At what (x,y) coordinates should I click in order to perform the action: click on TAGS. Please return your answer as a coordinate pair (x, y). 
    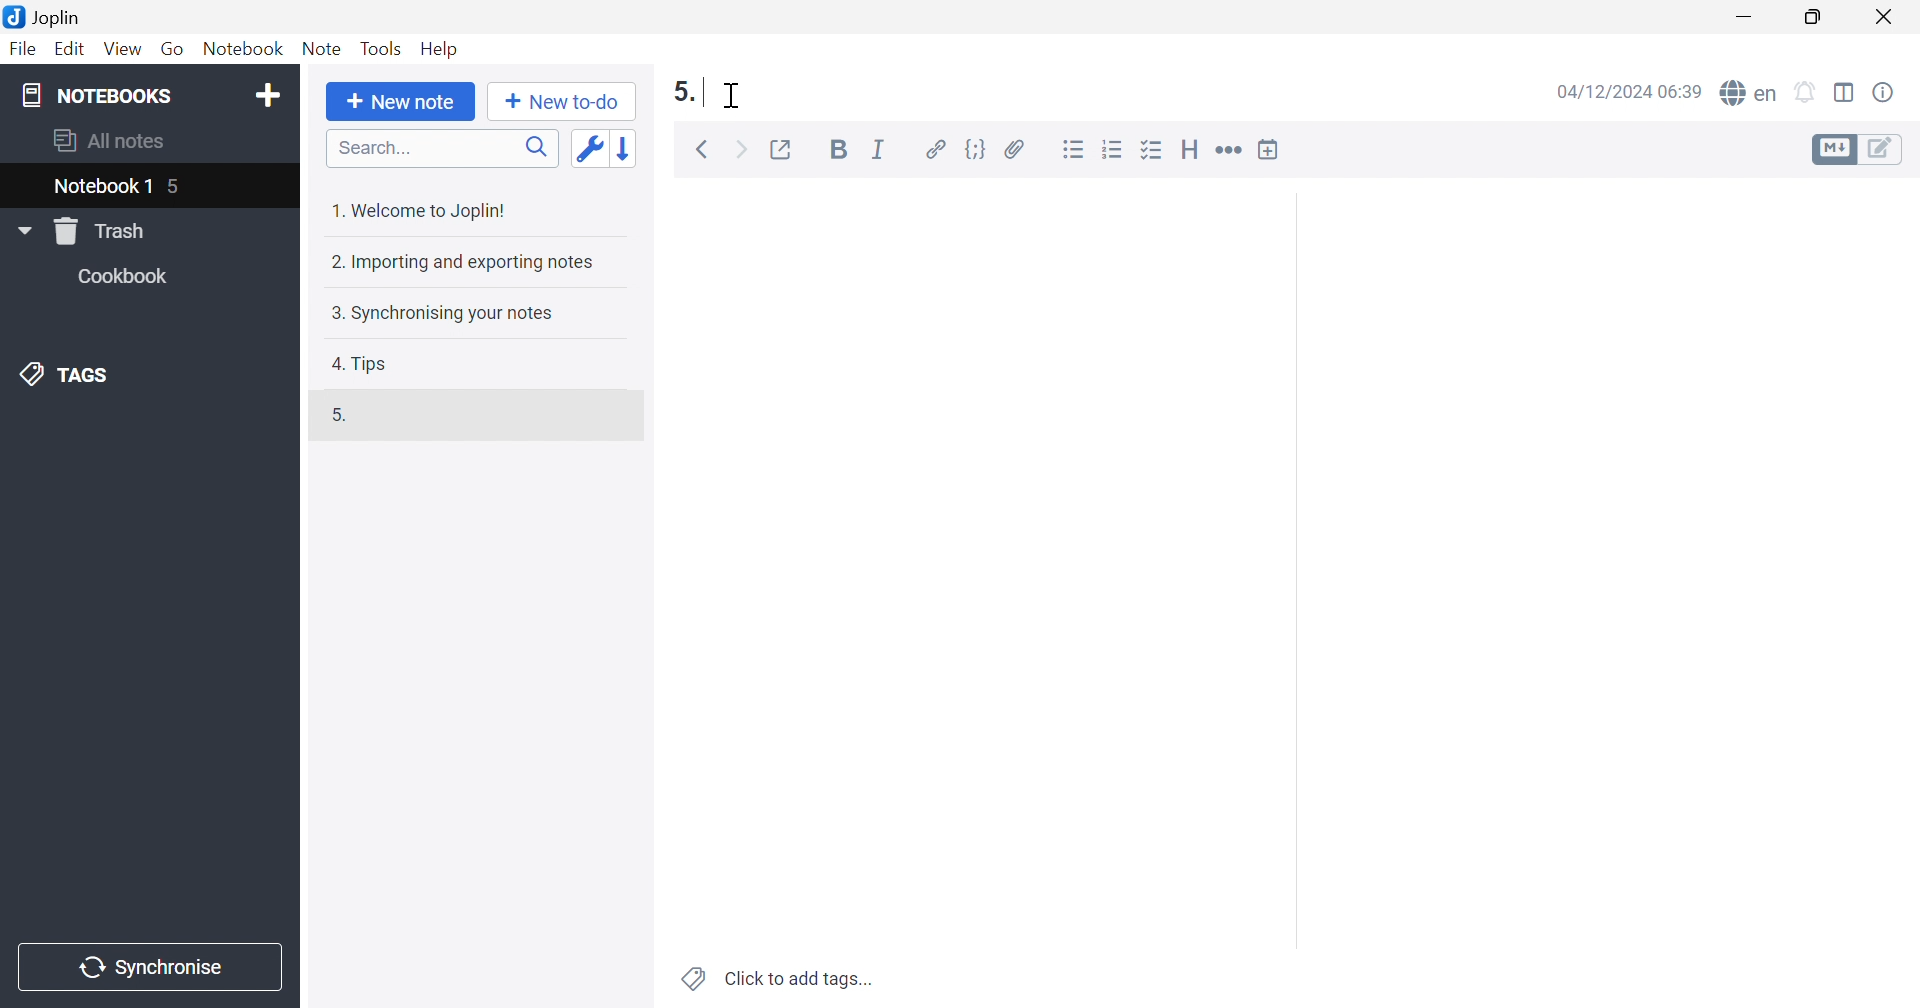
    Looking at the image, I should click on (75, 375).